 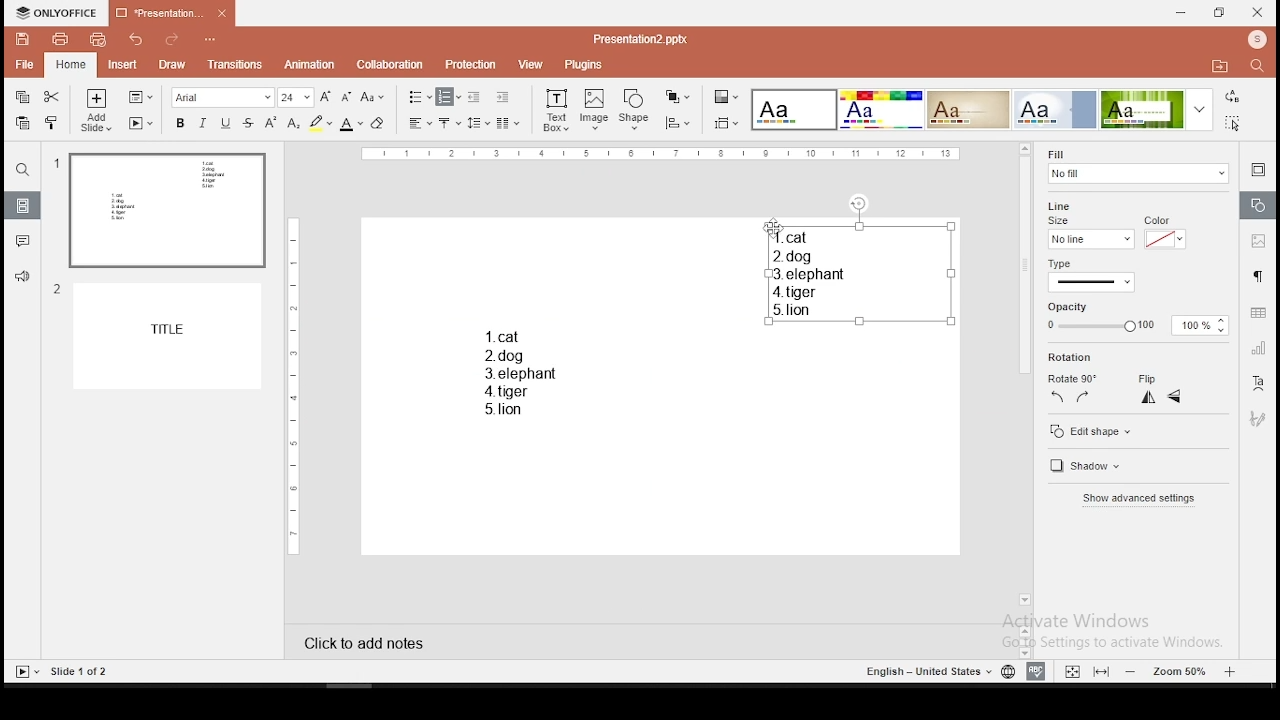 What do you see at coordinates (1147, 398) in the screenshot?
I see `flip vertical` at bounding box center [1147, 398].